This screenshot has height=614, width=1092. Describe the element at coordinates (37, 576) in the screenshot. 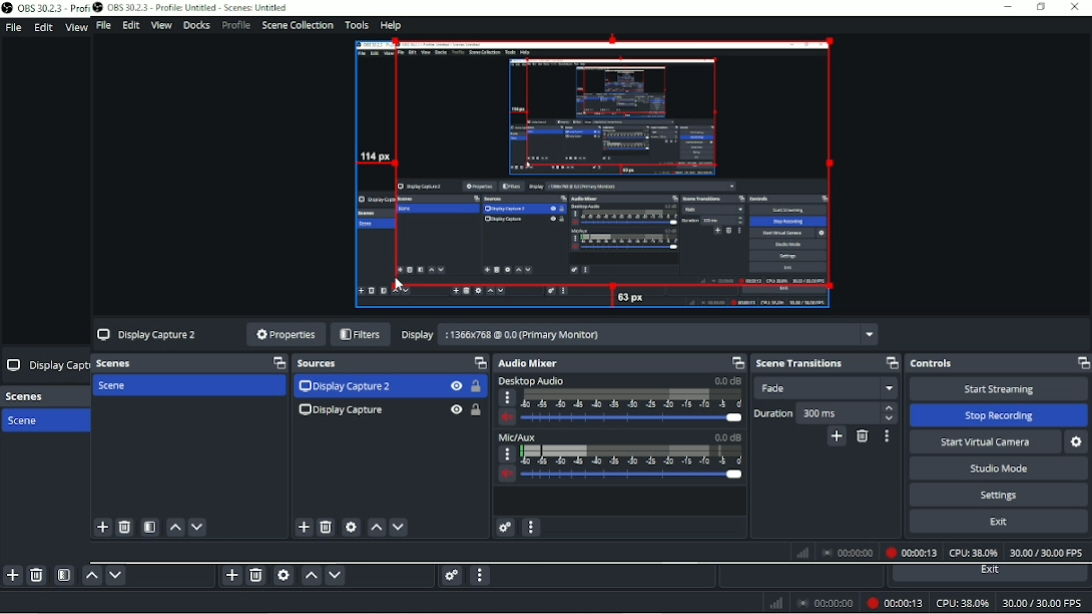

I see `Remove selected scene` at that location.